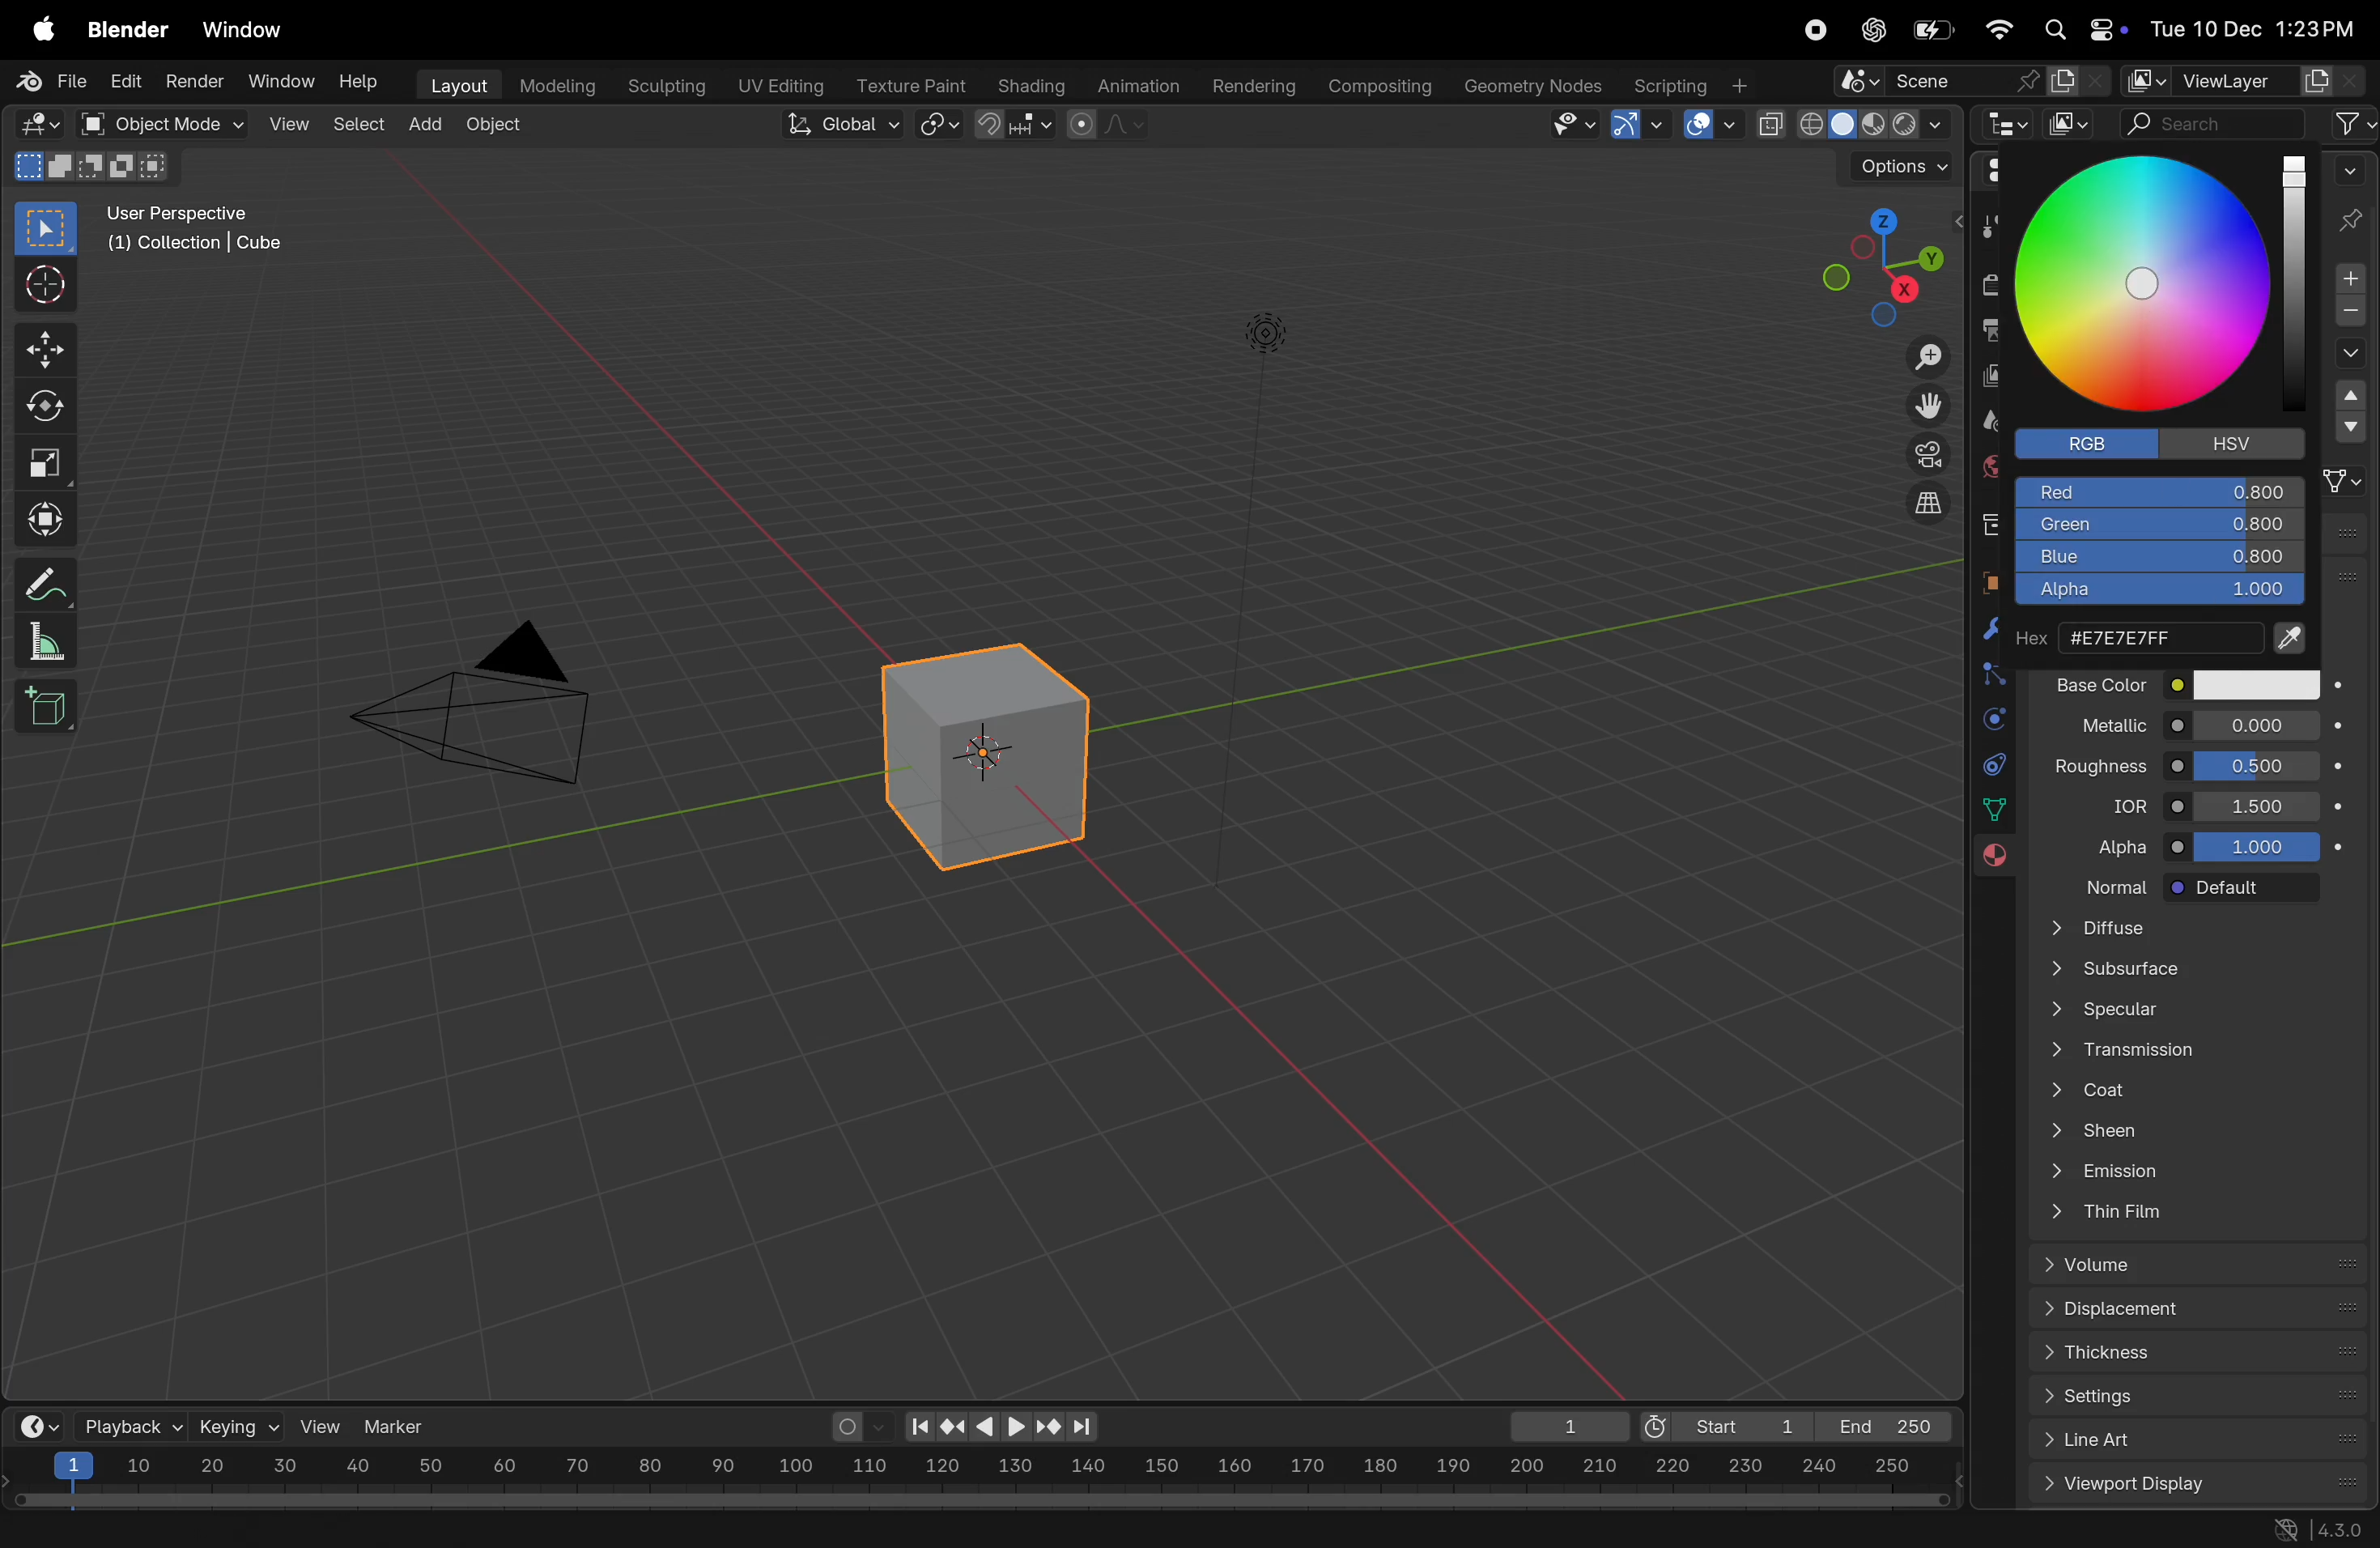  Describe the element at coordinates (774, 82) in the screenshot. I see `Uv editing` at that location.